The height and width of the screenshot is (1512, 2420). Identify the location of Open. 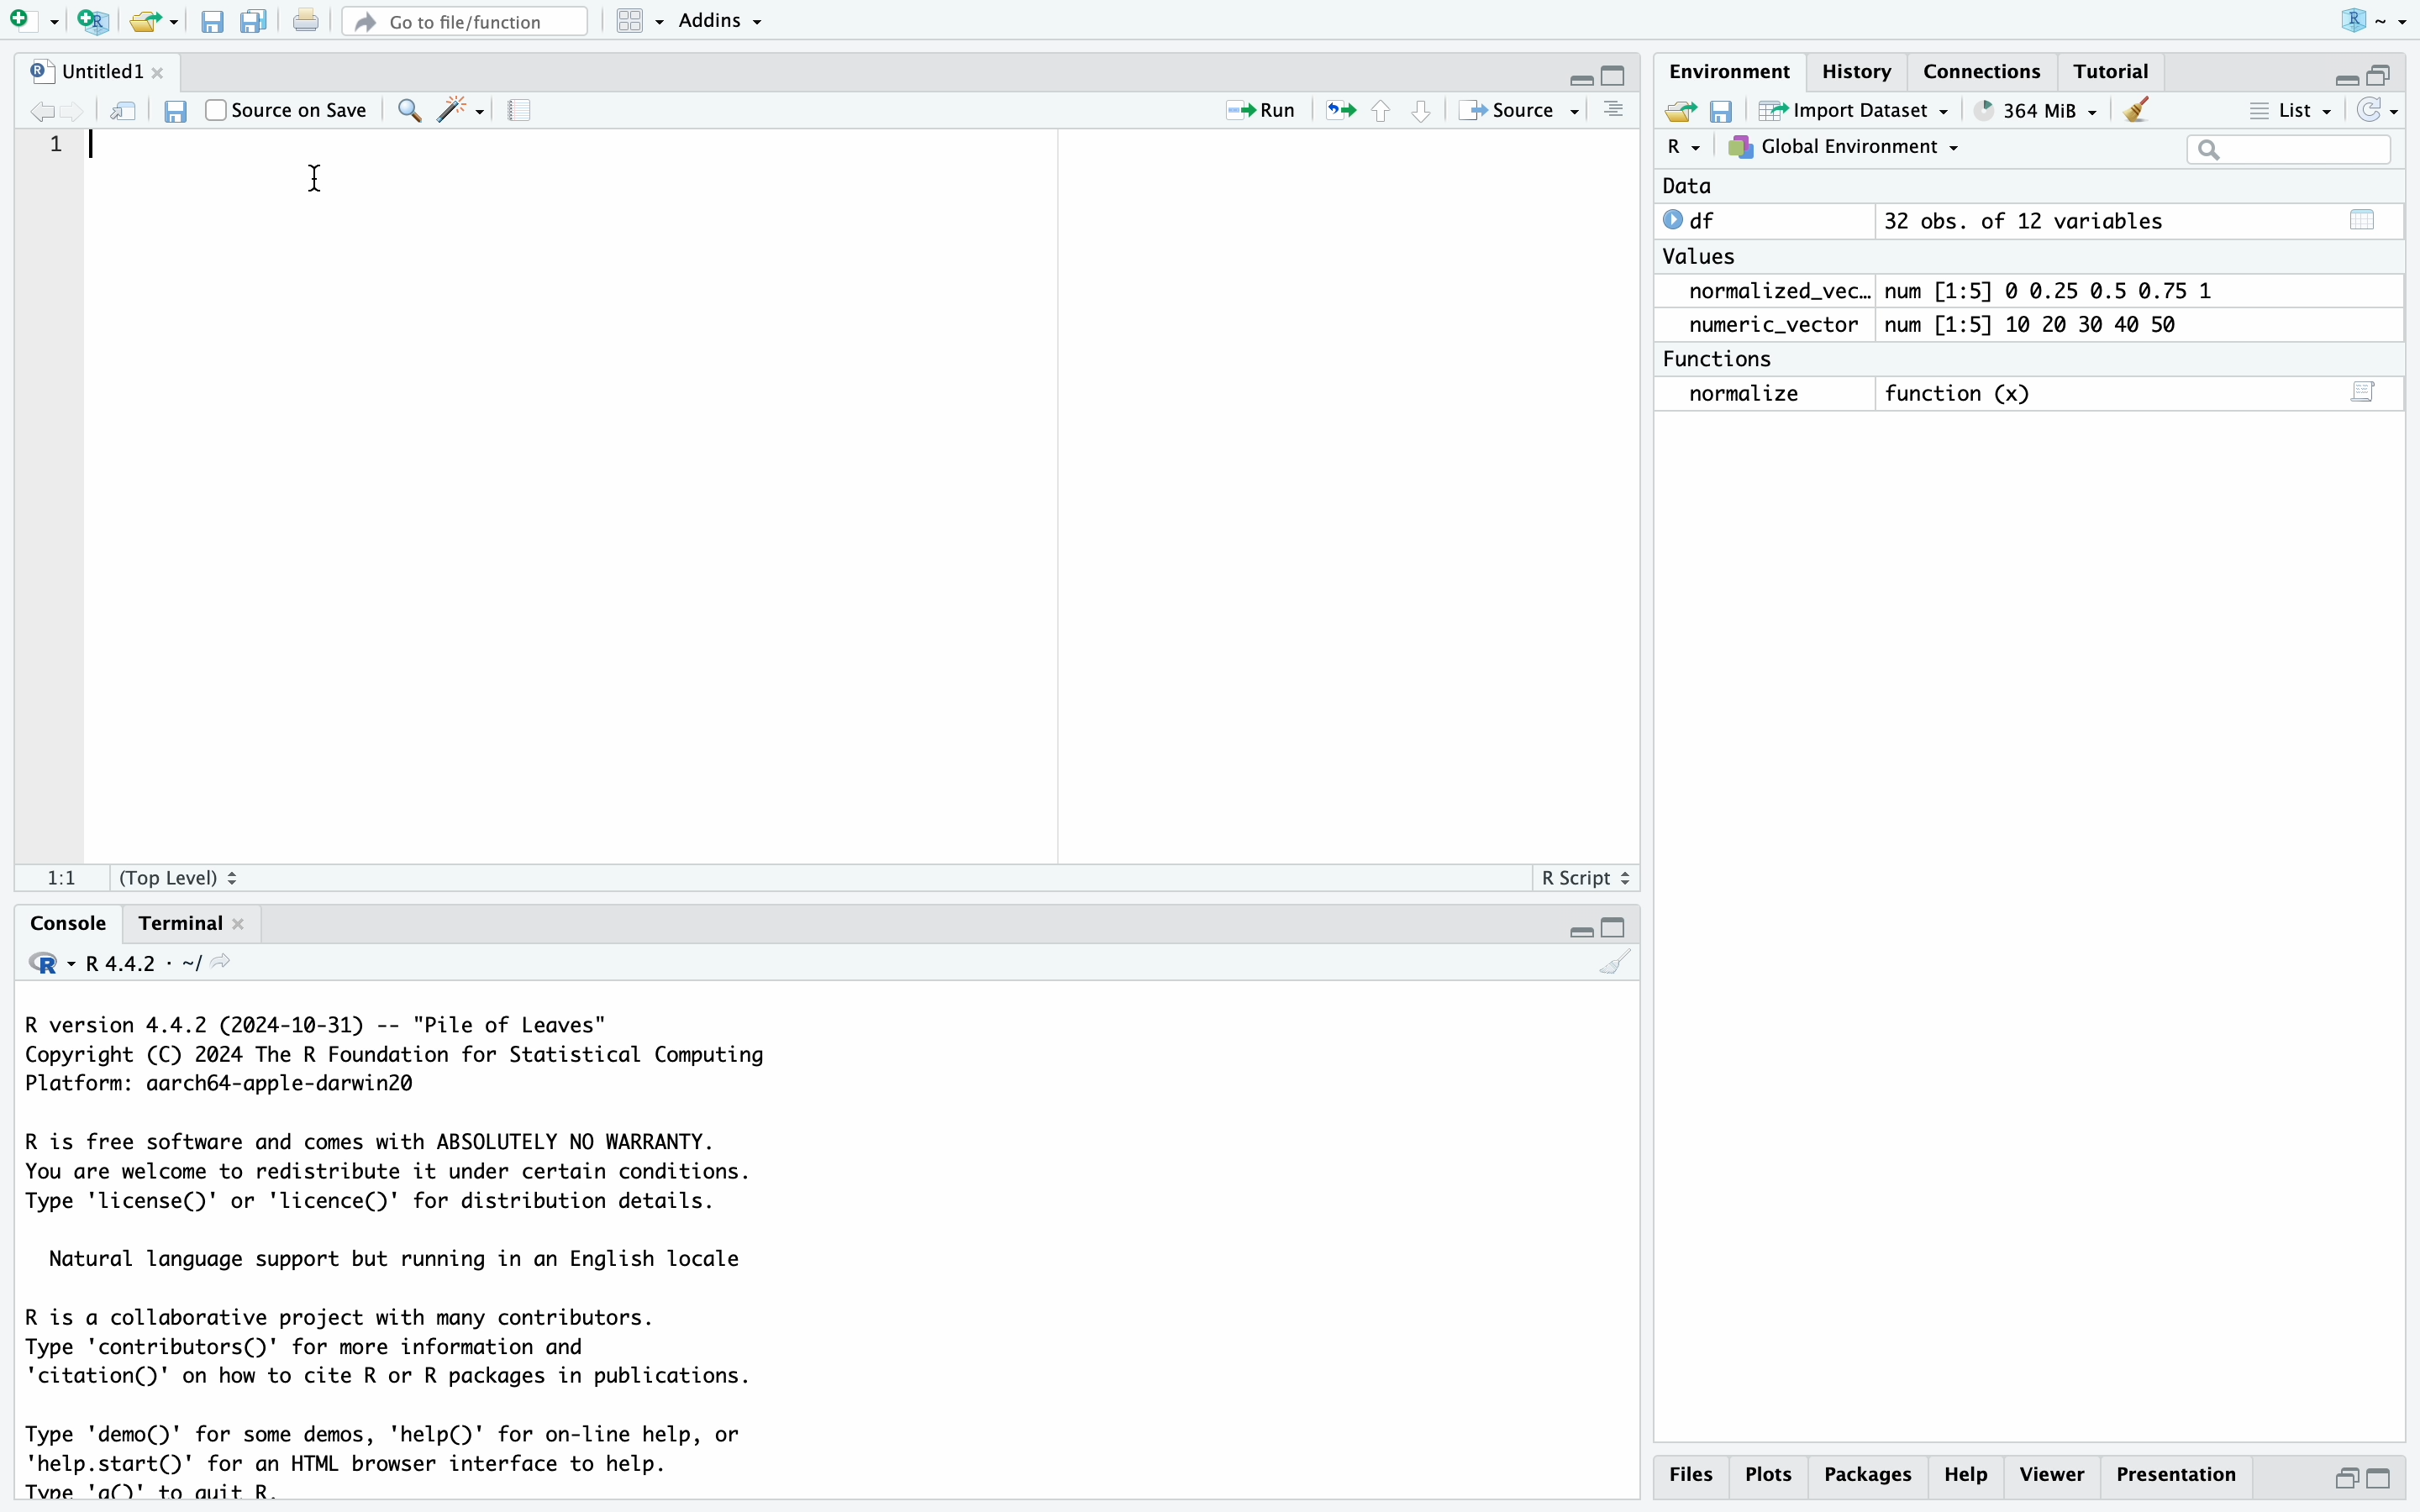
(156, 22).